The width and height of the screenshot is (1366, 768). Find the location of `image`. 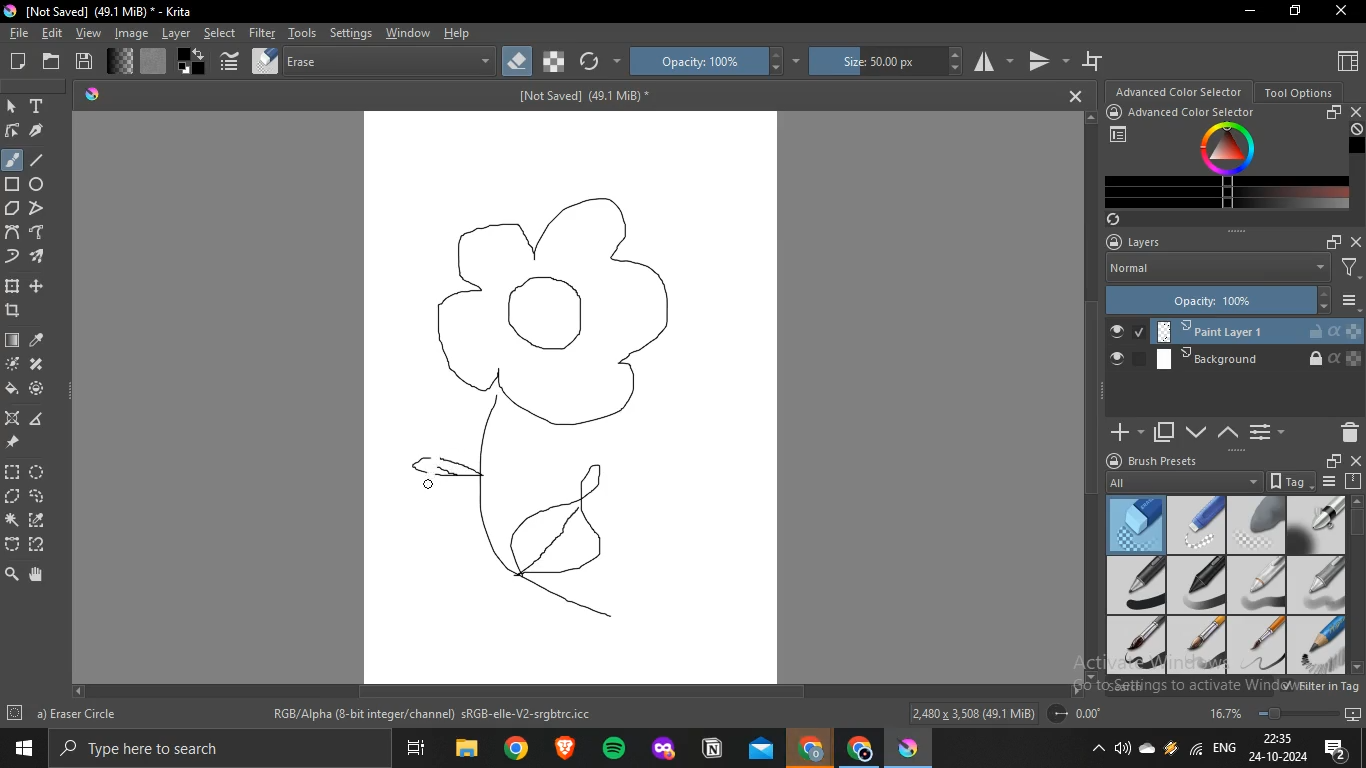

image is located at coordinates (129, 32).